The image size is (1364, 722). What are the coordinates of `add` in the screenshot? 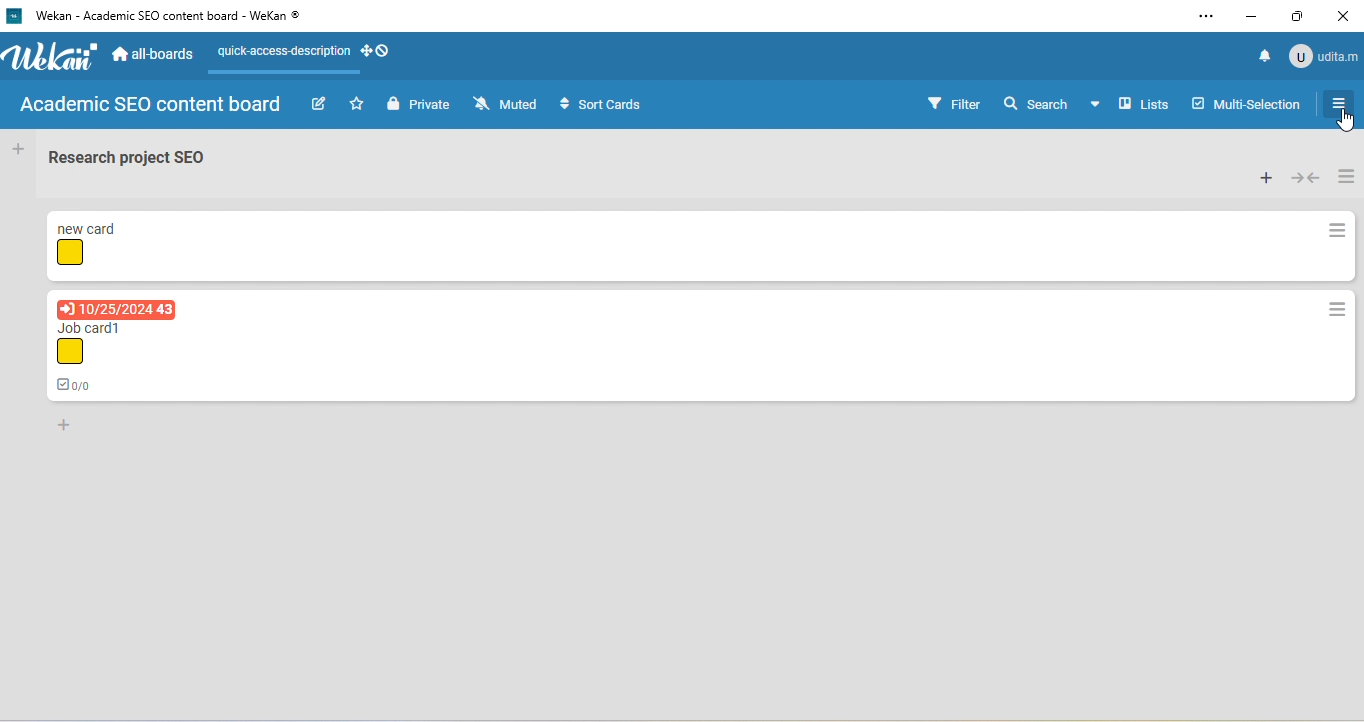 It's located at (19, 152).